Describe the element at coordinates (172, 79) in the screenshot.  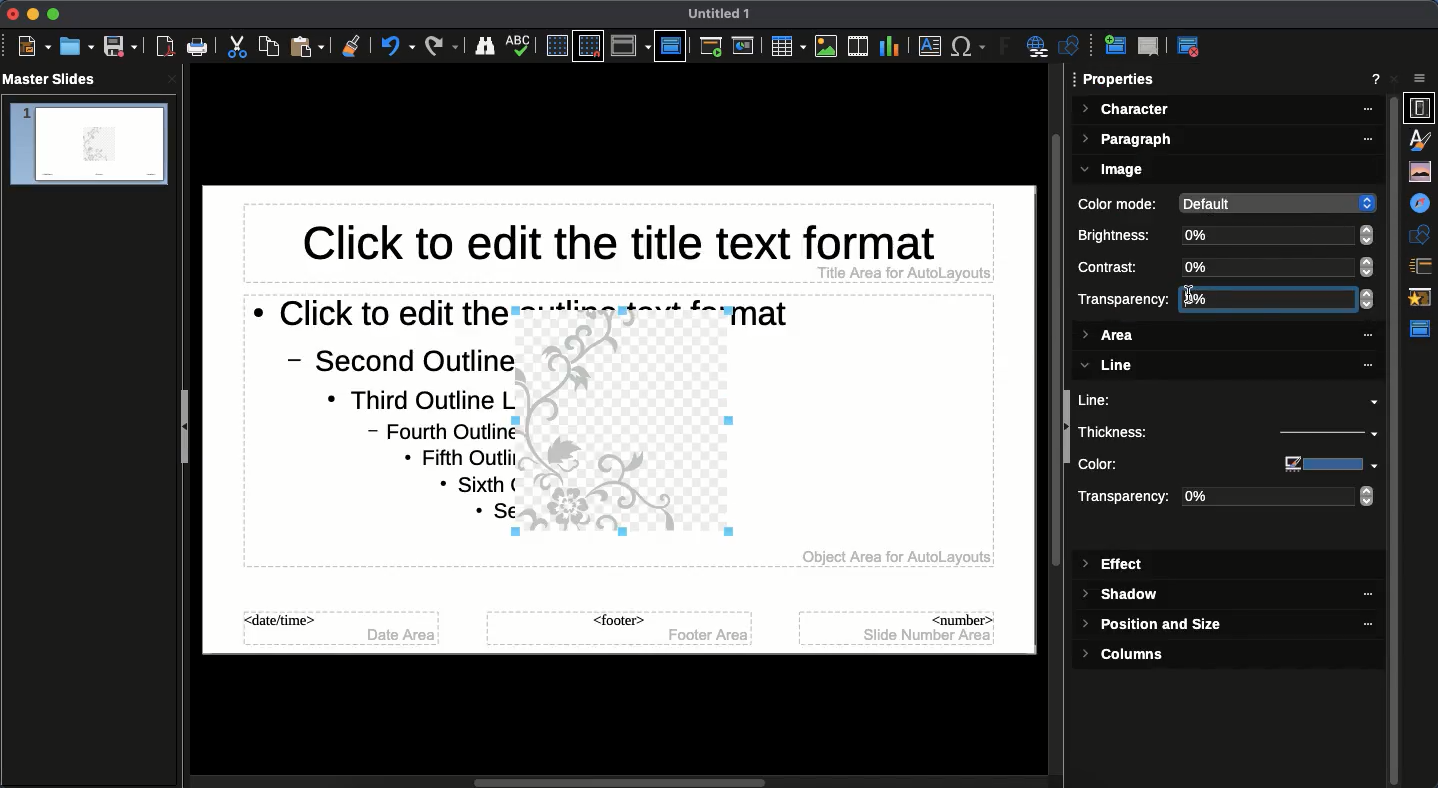
I see `close` at that location.